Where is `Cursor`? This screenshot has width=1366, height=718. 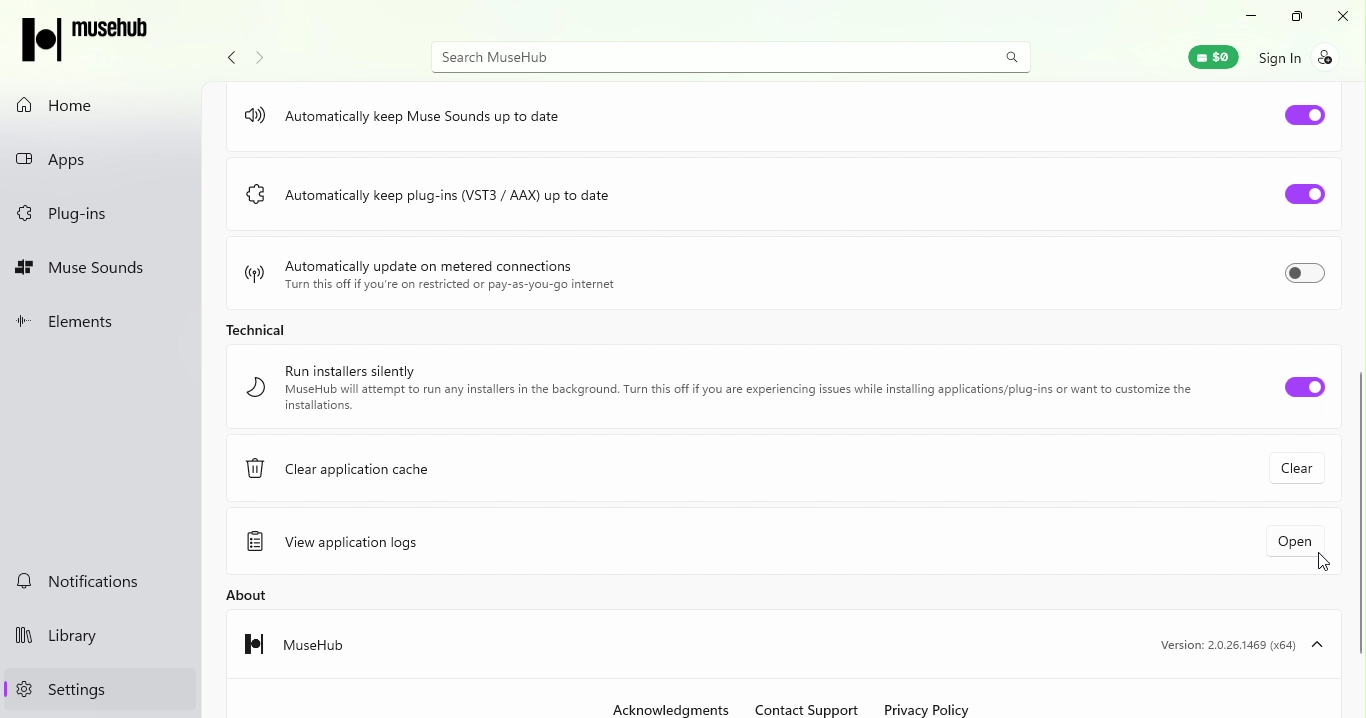 Cursor is located at coordinates (1322, 565).